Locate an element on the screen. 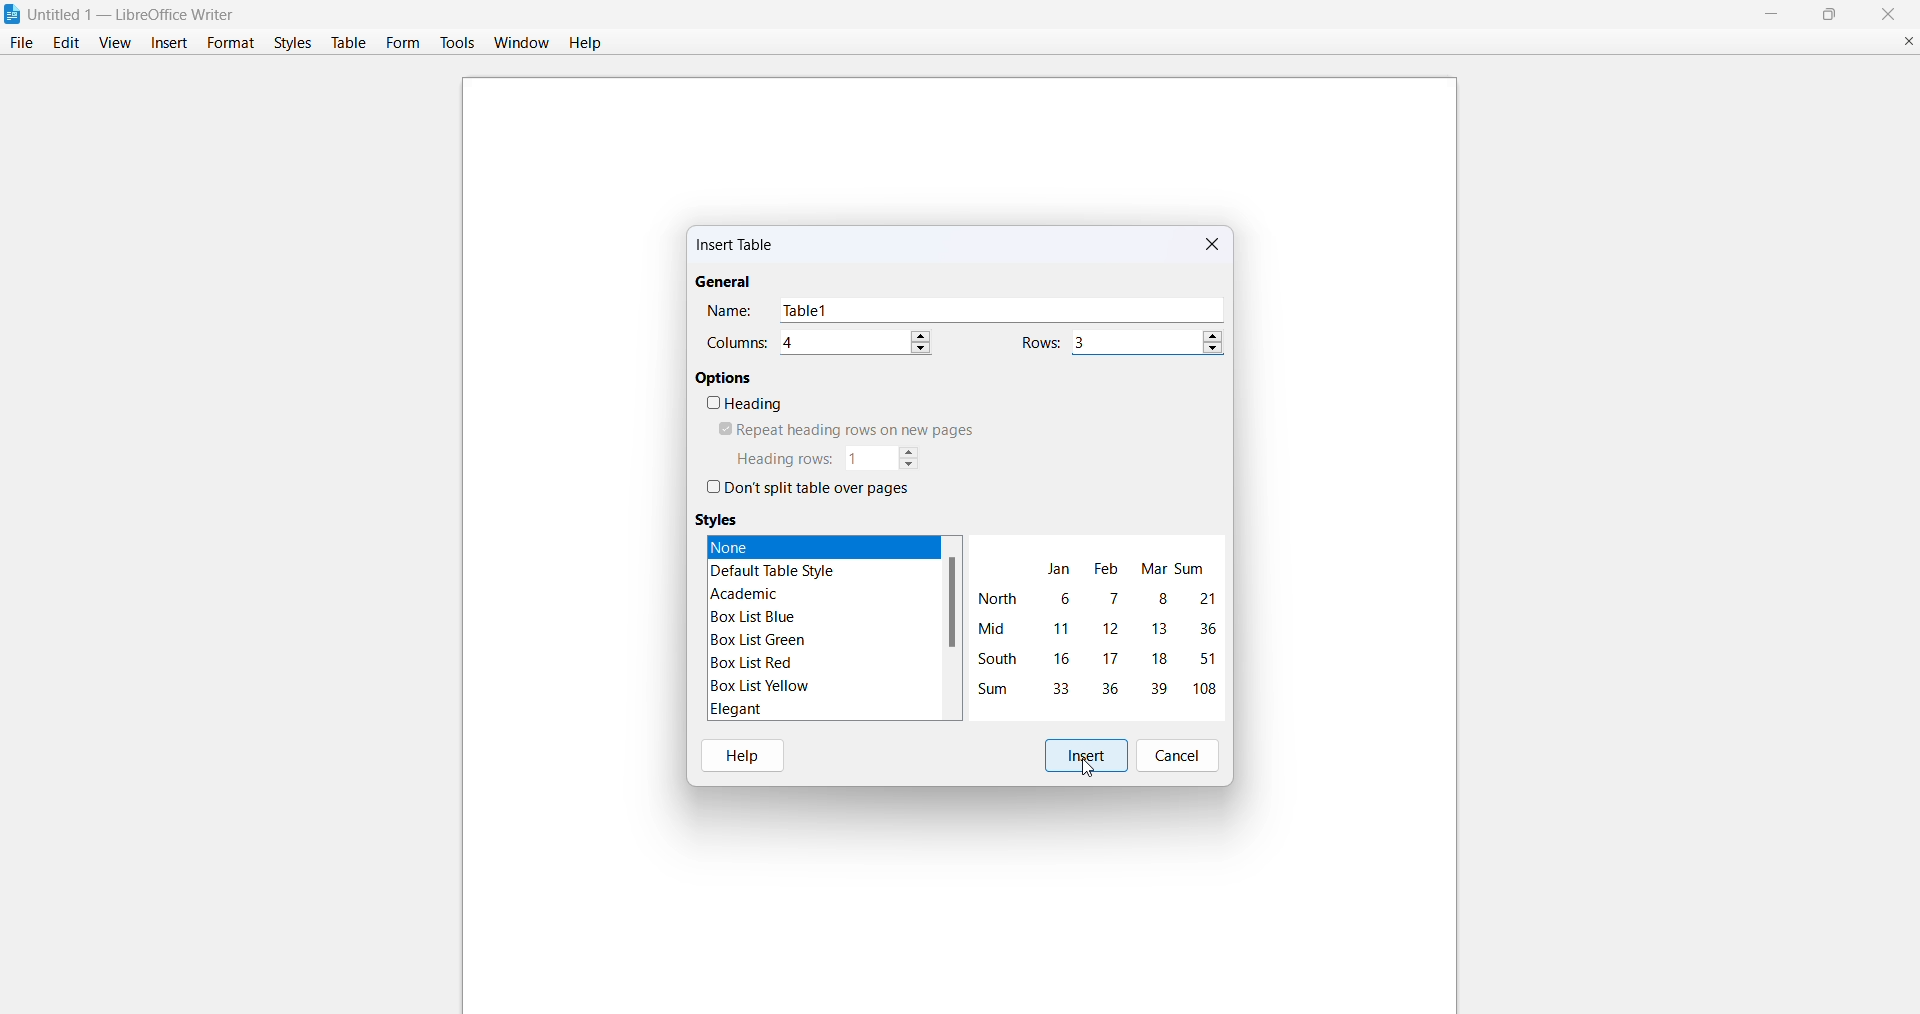  box list red is located at coordinates (752, 662).